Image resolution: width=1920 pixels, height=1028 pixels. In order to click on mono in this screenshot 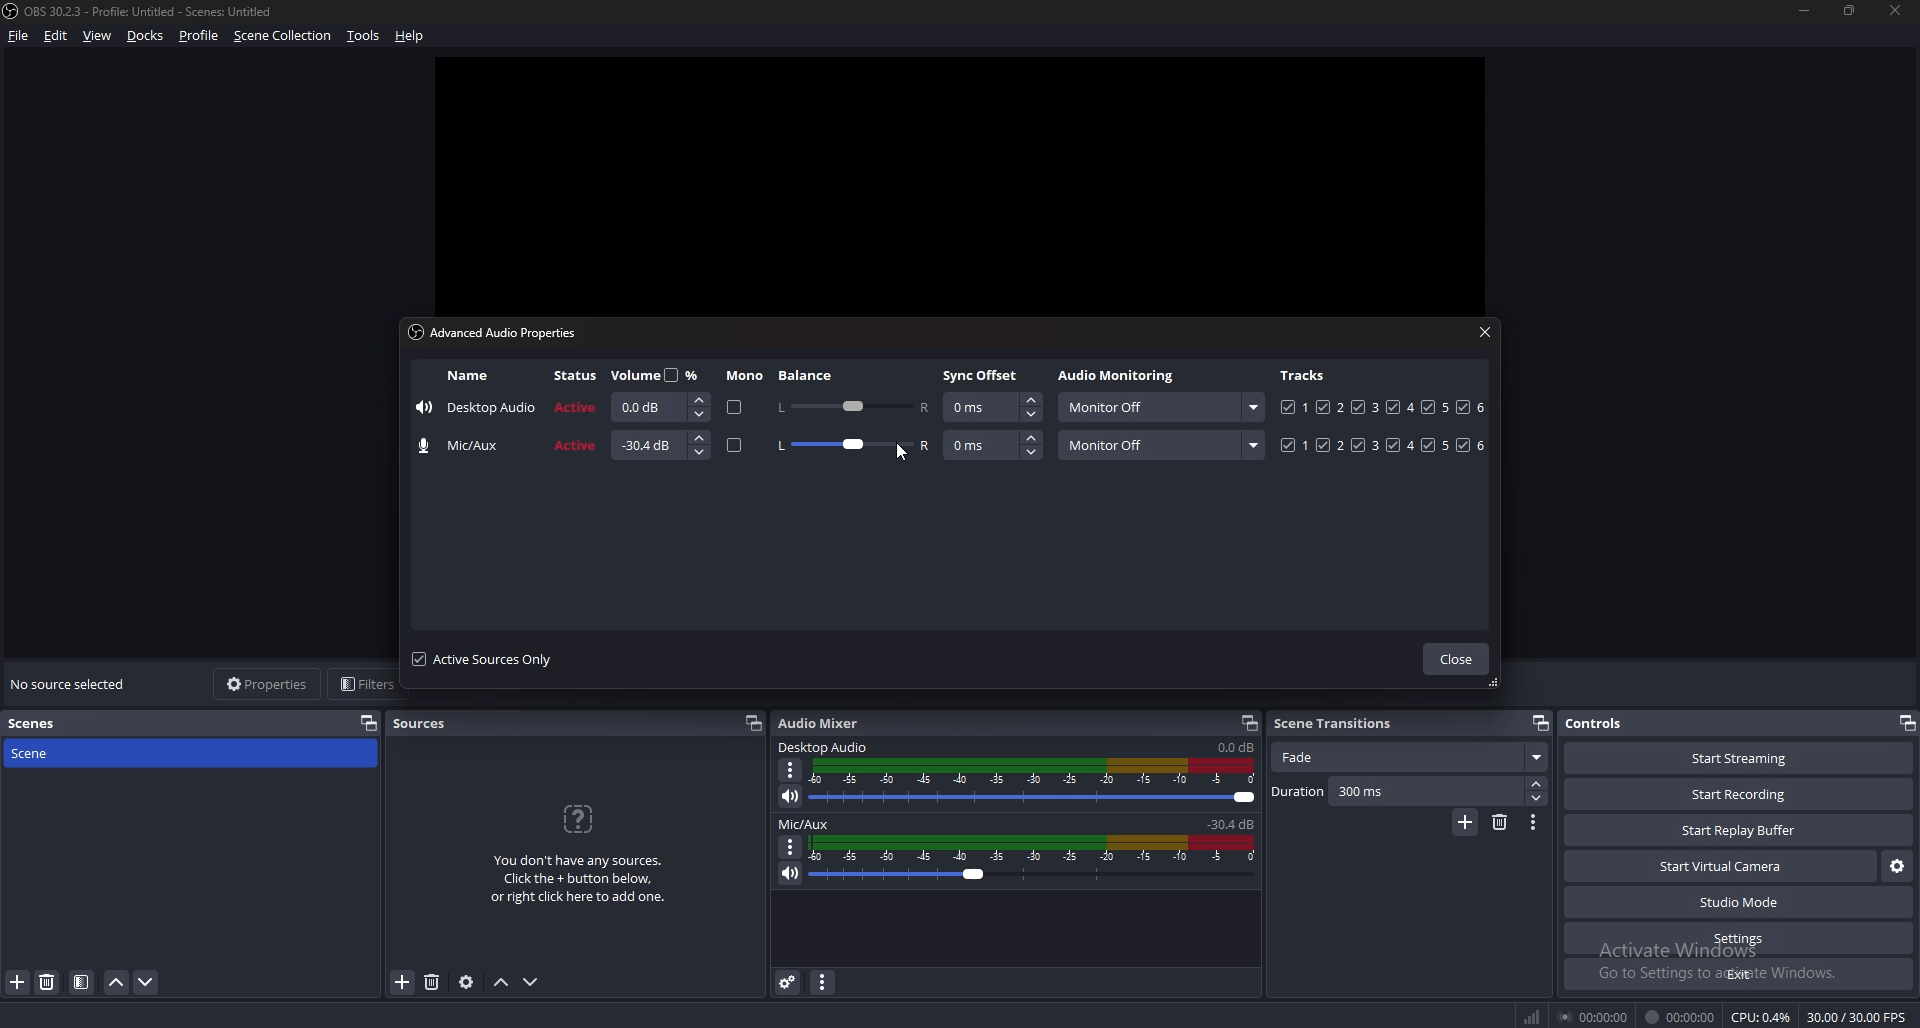, I will do `click(737, 410)`.